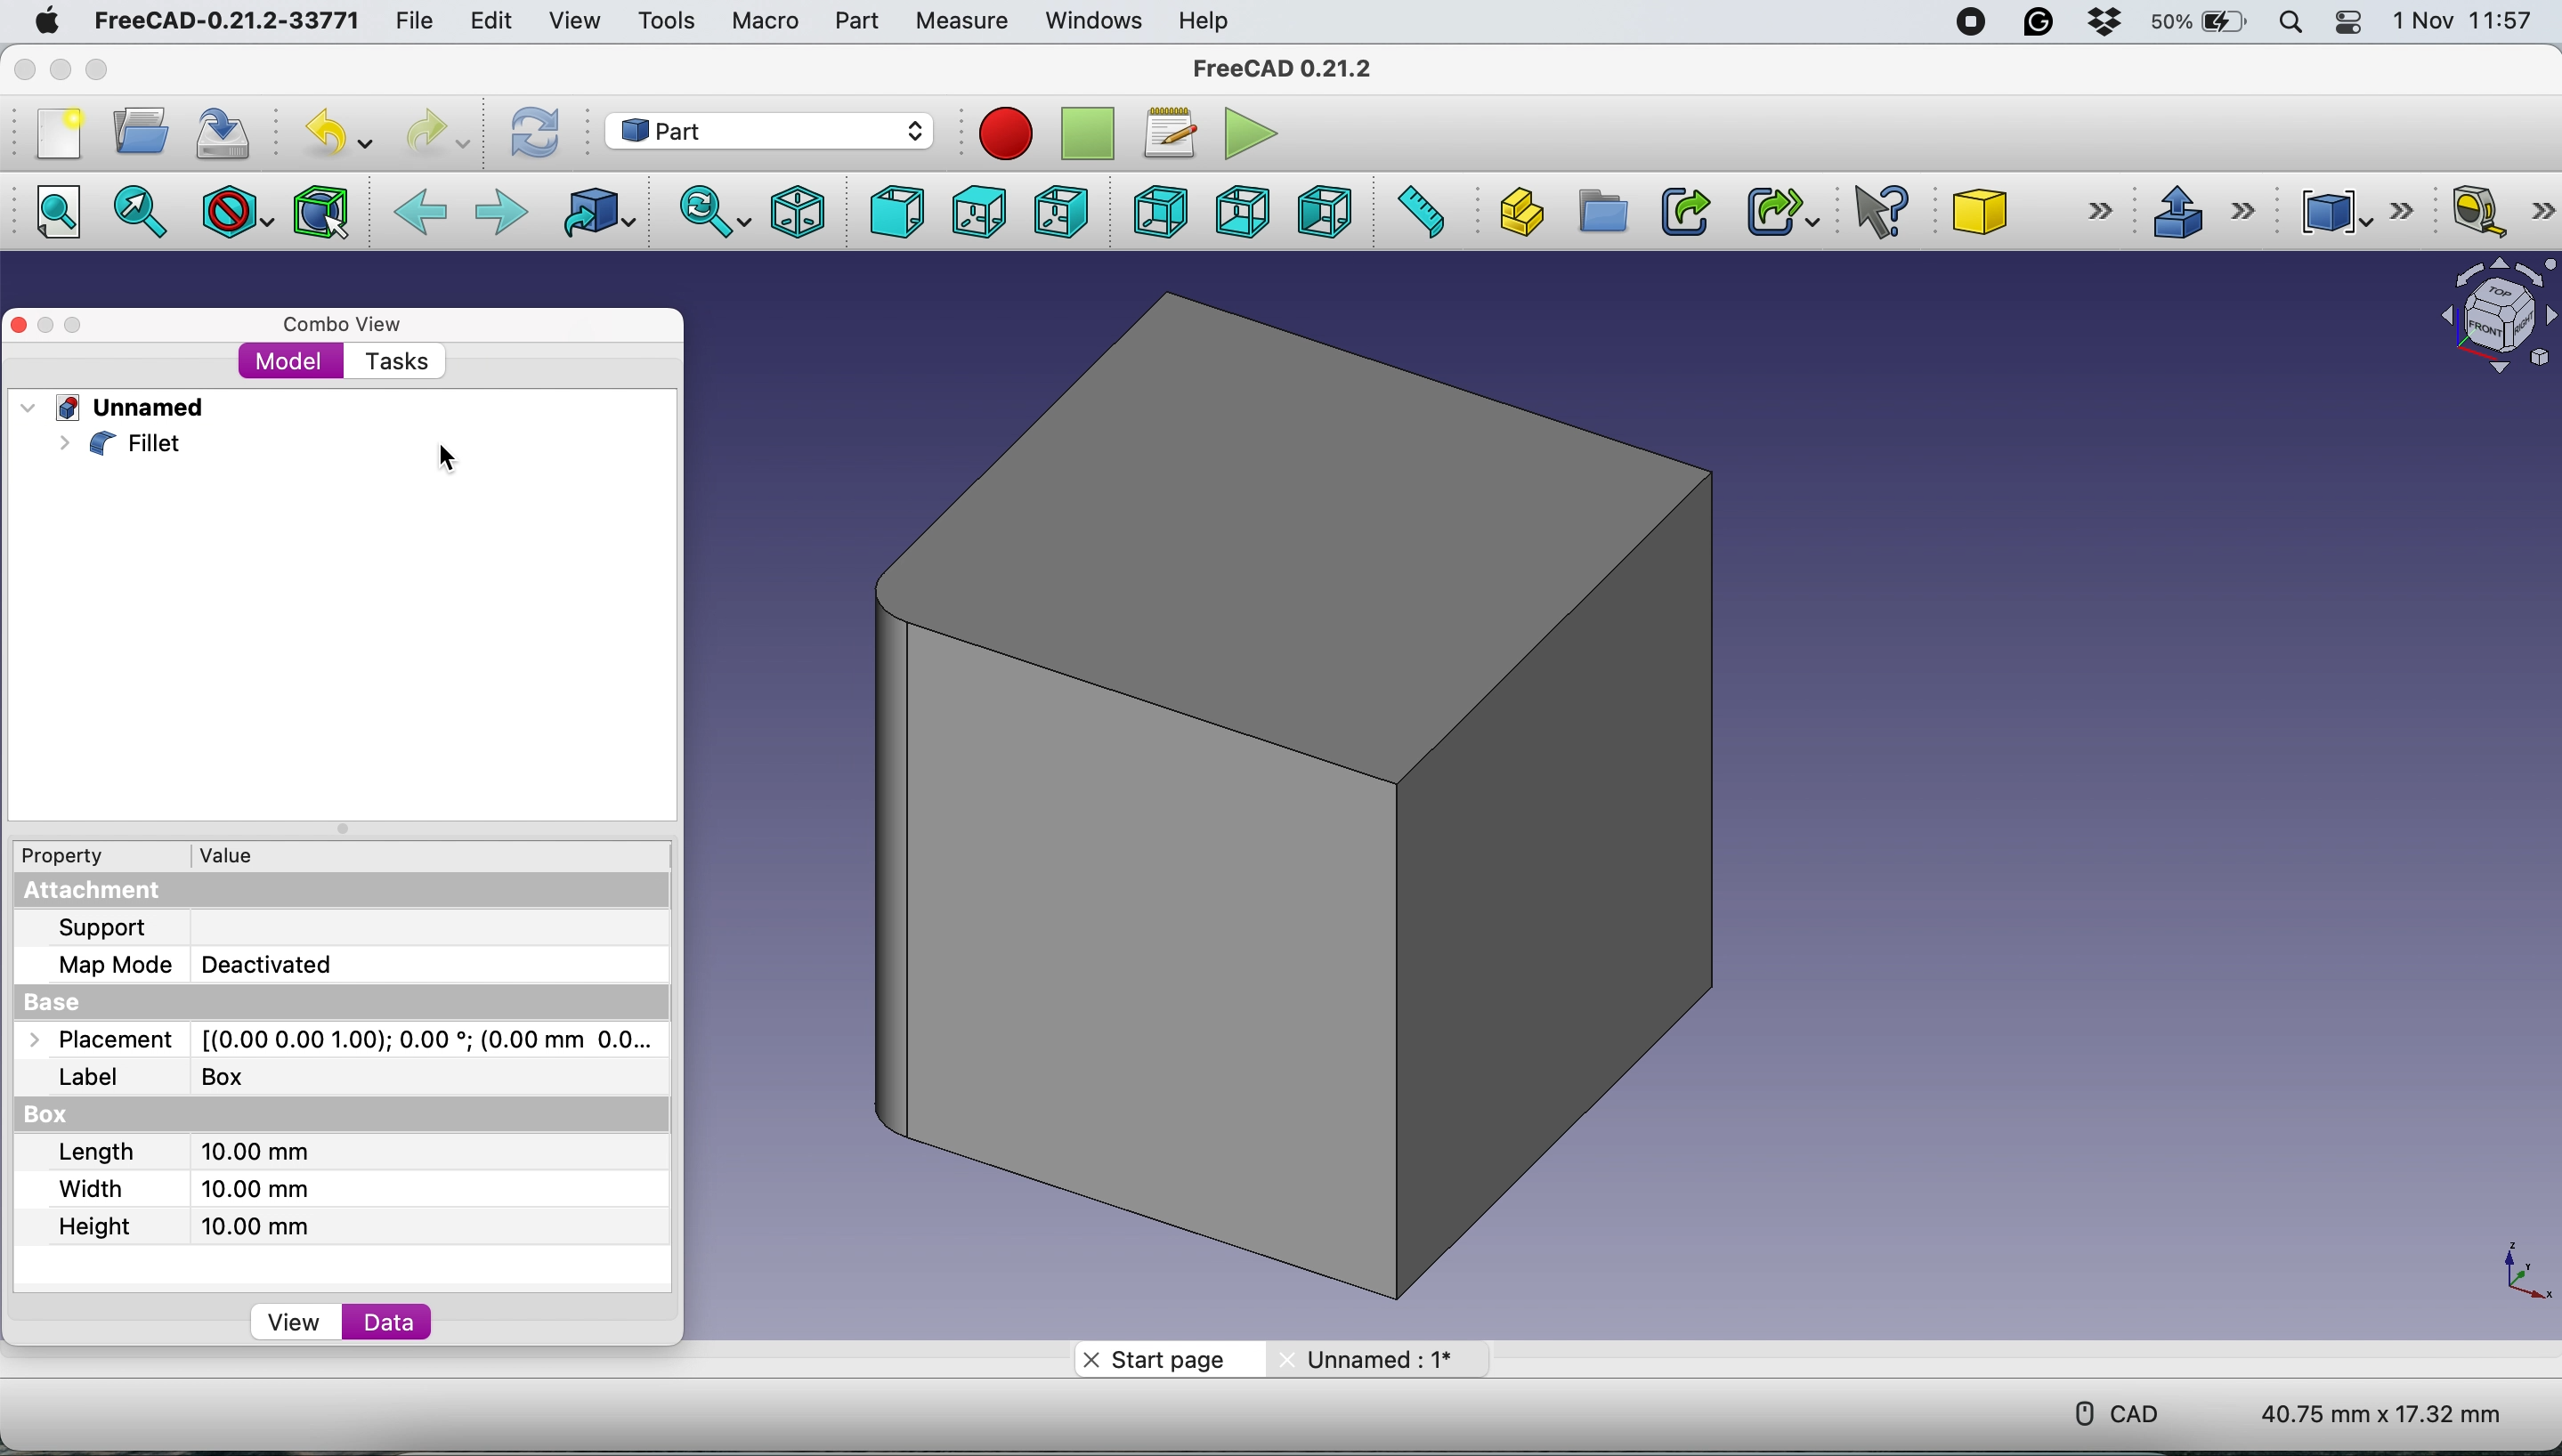 The height and width of the screenshot is (1456, 2562). I want to click on placement, so click(350, 1044).